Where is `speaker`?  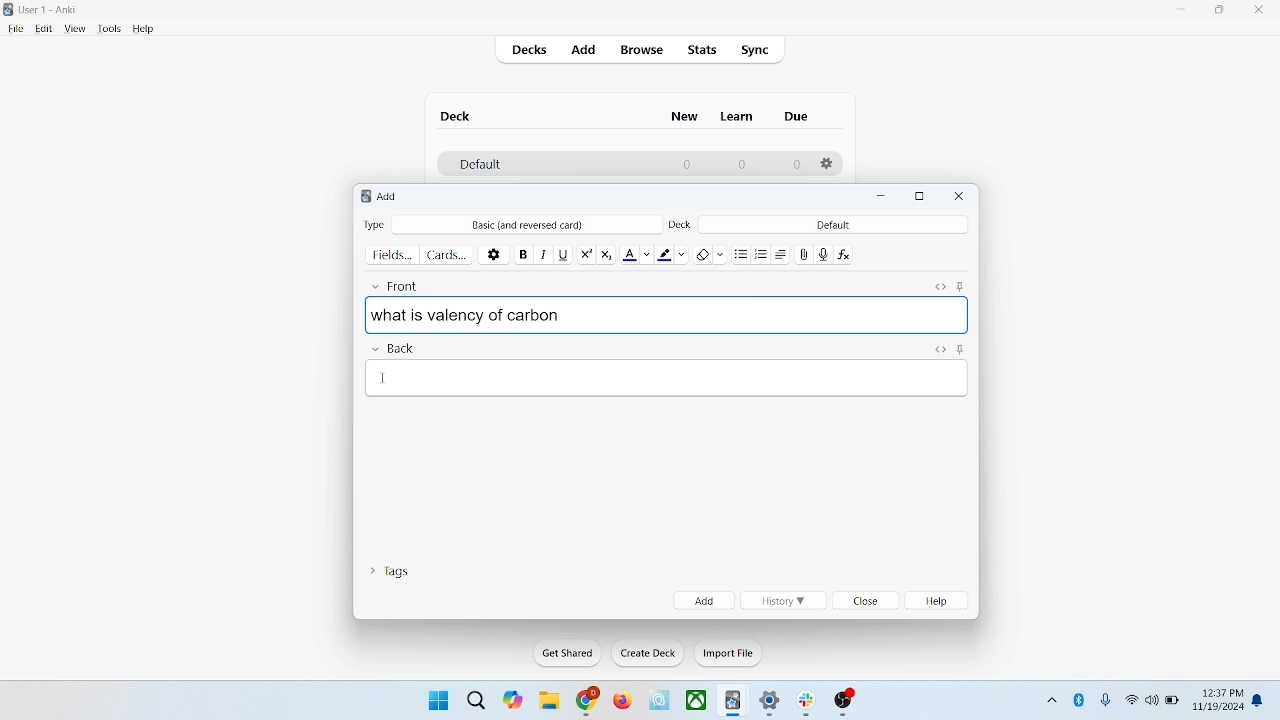
speaker is located at coordinates (1152, 699).